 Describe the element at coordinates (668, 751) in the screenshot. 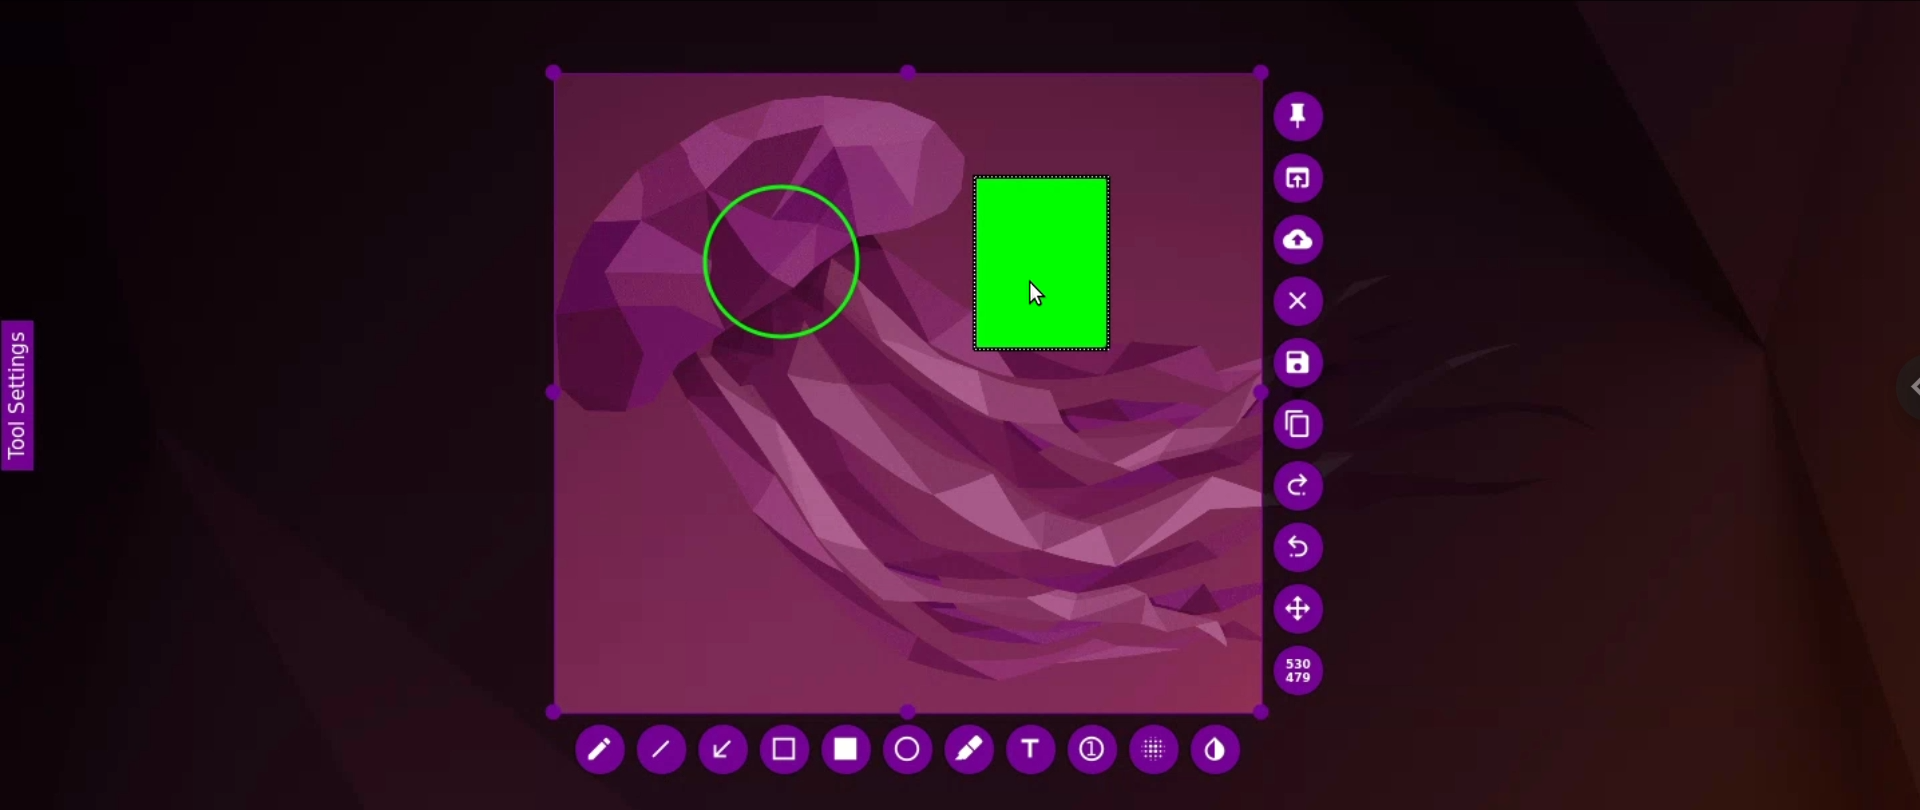

I see `line ` at that location.